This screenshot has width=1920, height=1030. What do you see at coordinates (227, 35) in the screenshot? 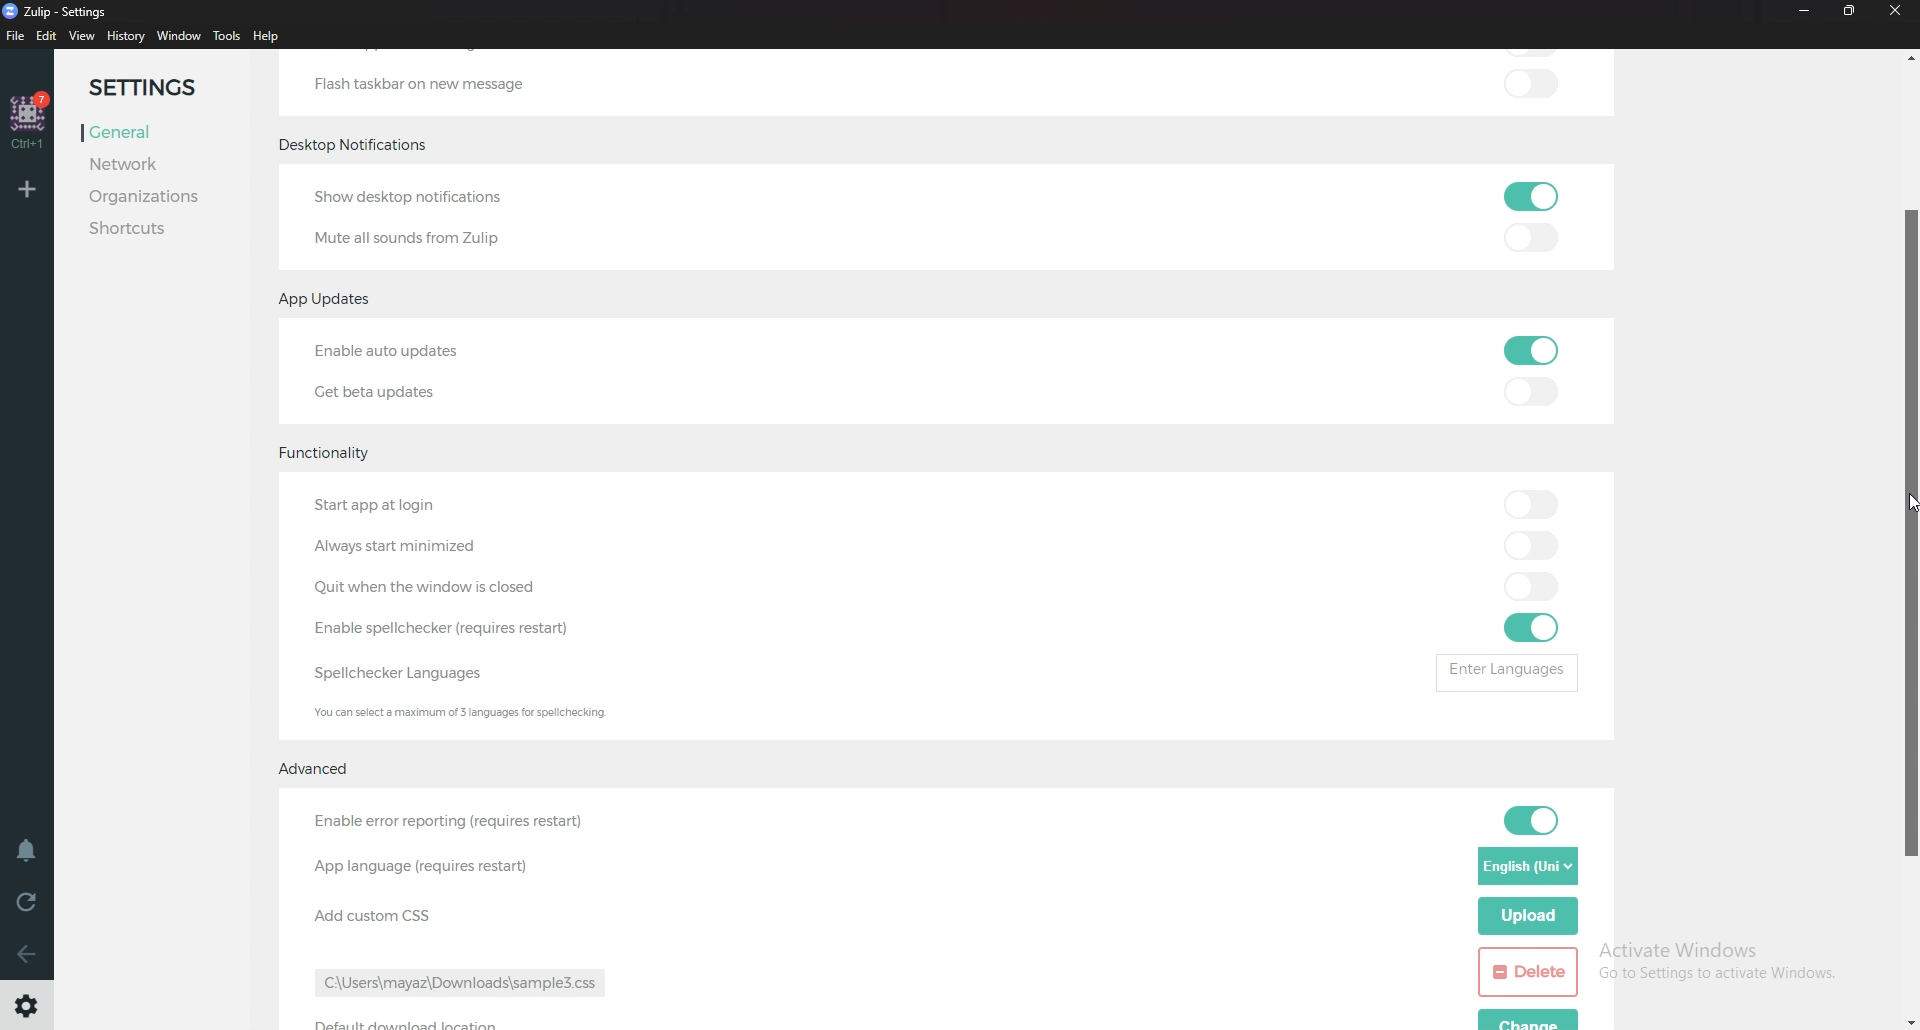
I see `Tools` at bounding box center [227, 35].